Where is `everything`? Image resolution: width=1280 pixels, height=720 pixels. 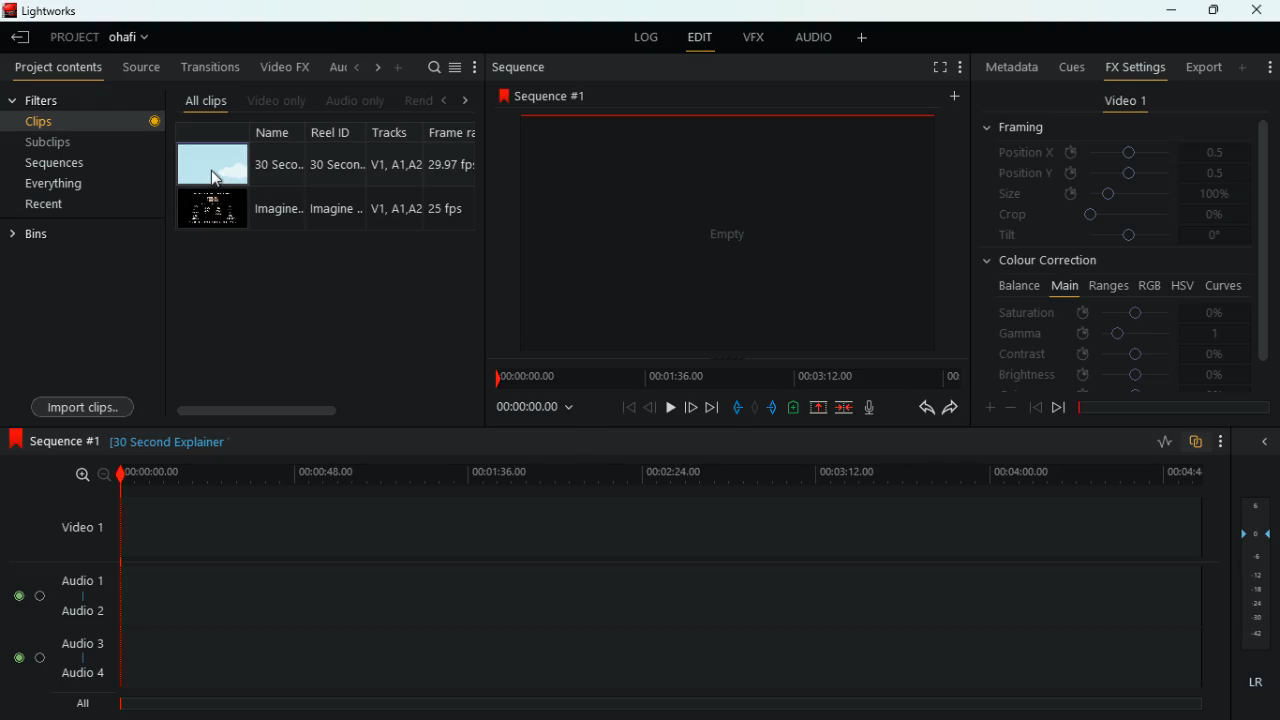
everything is located at coordinates (73, 187).